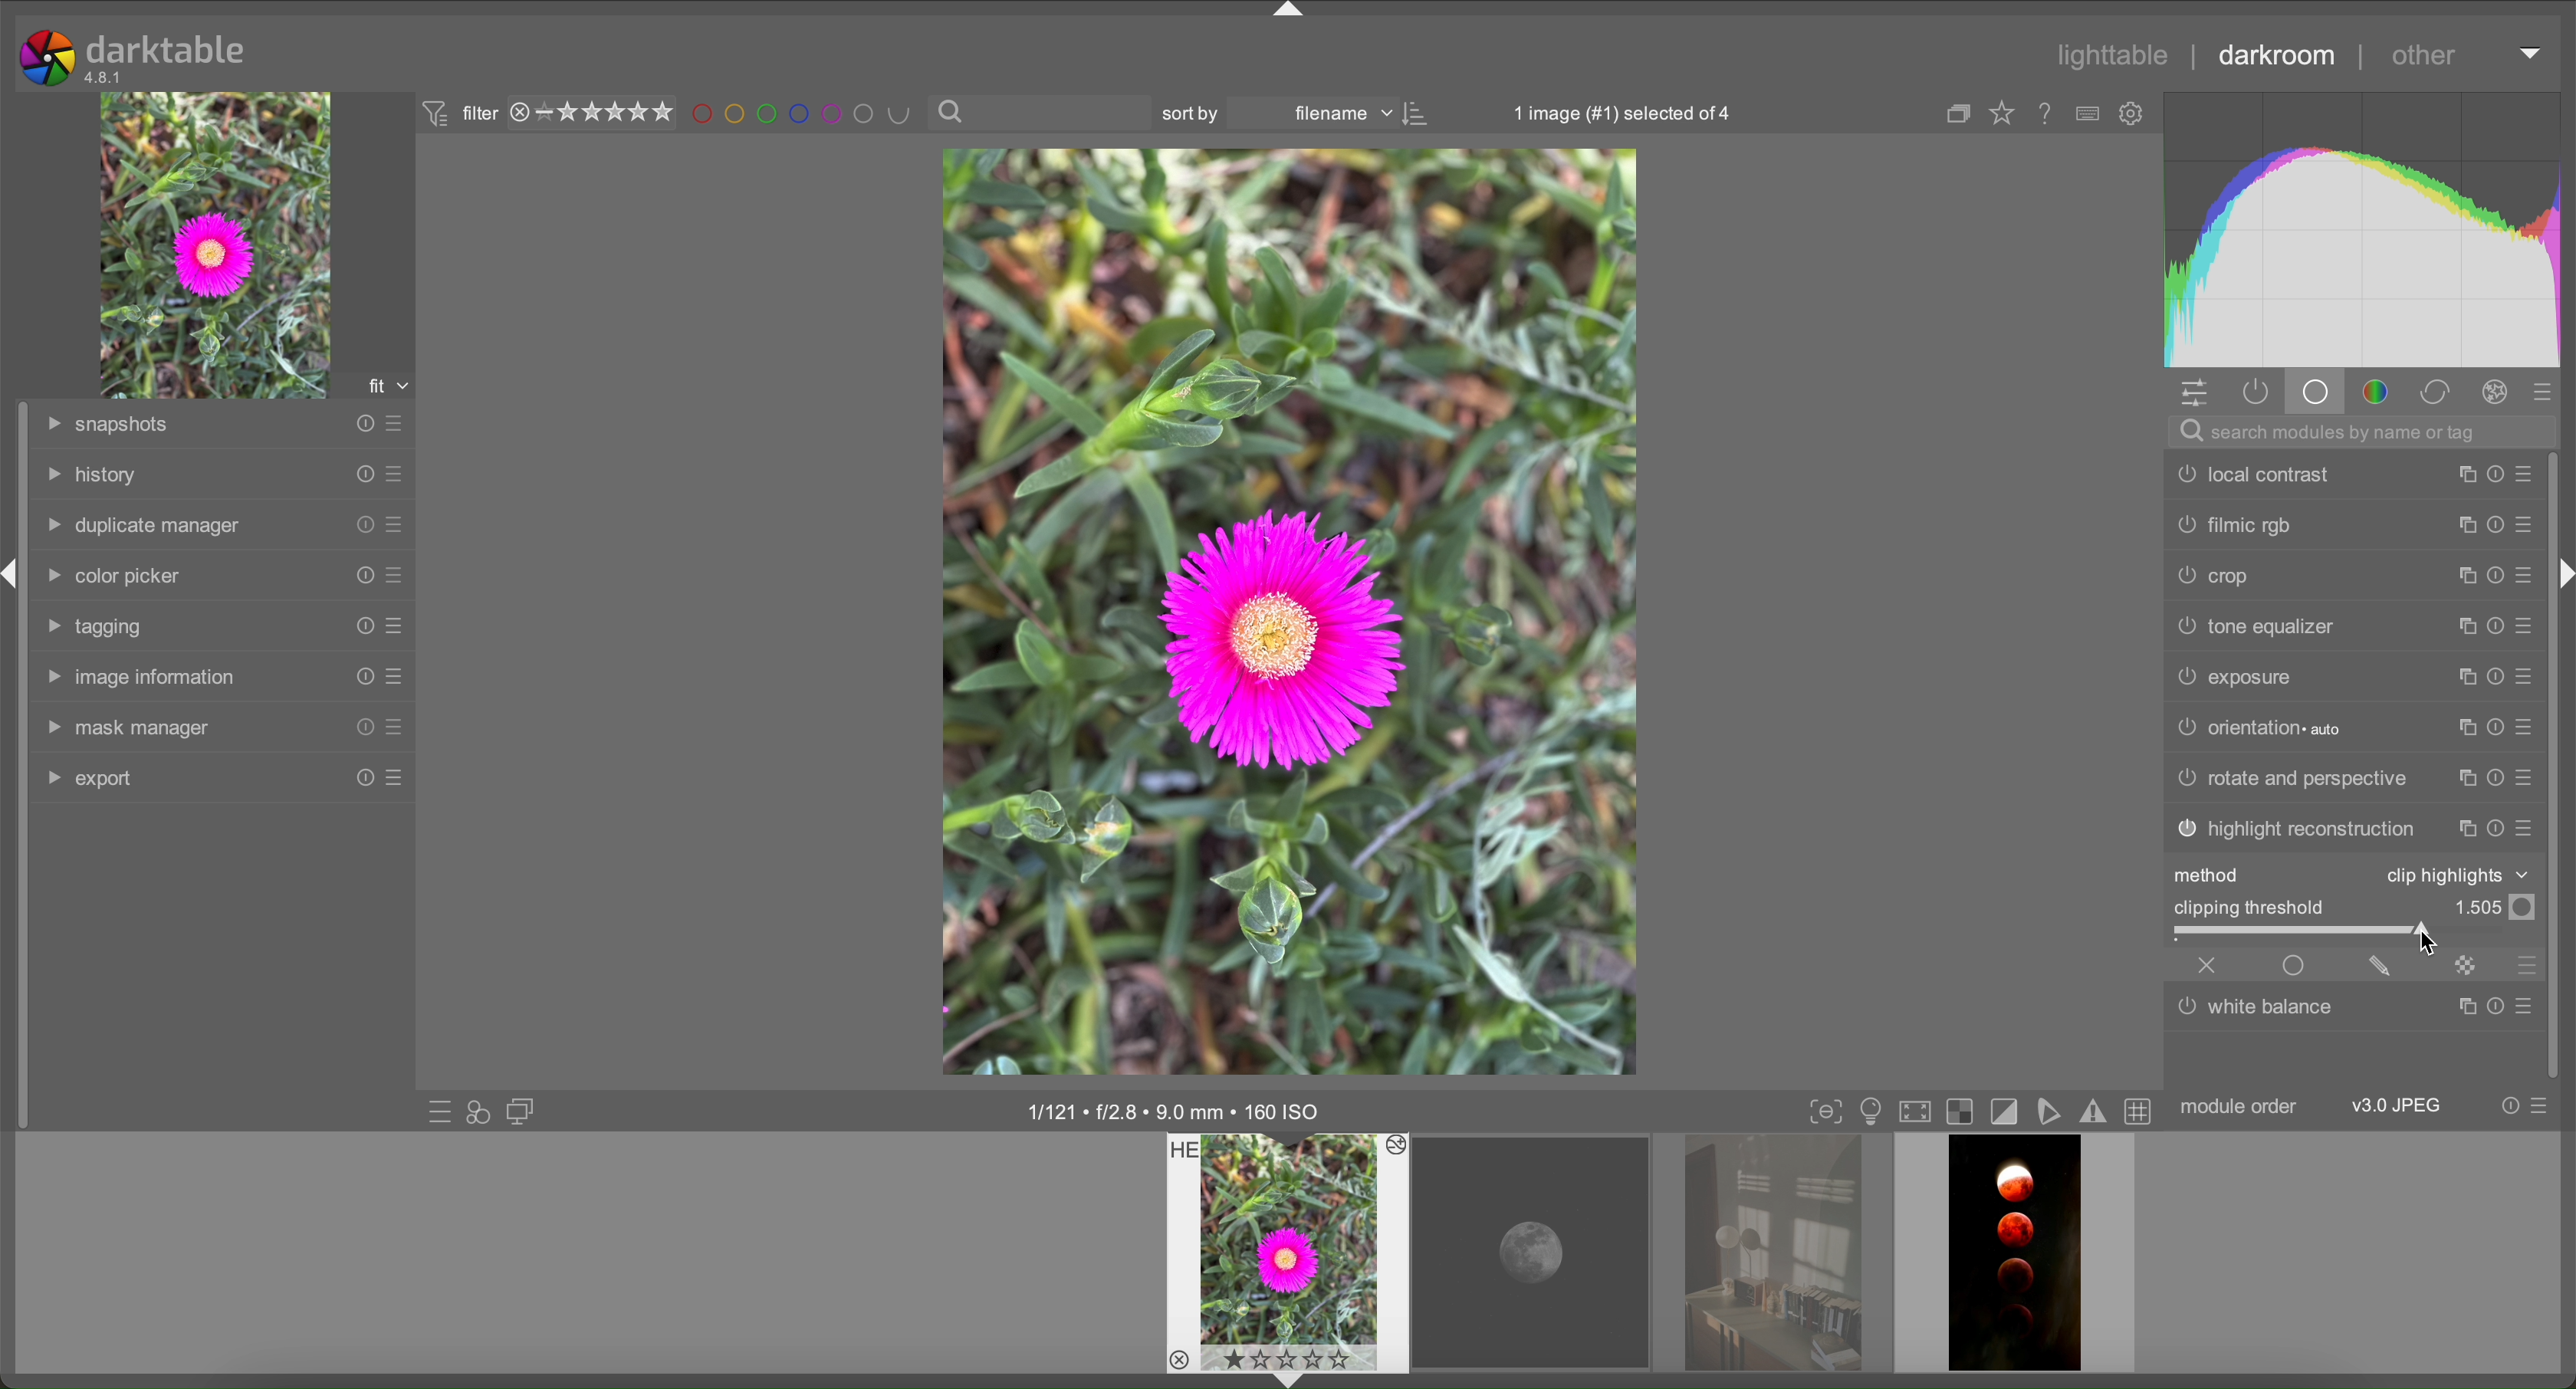  I want to click on highlight reconstruction, so click(2294, 830).